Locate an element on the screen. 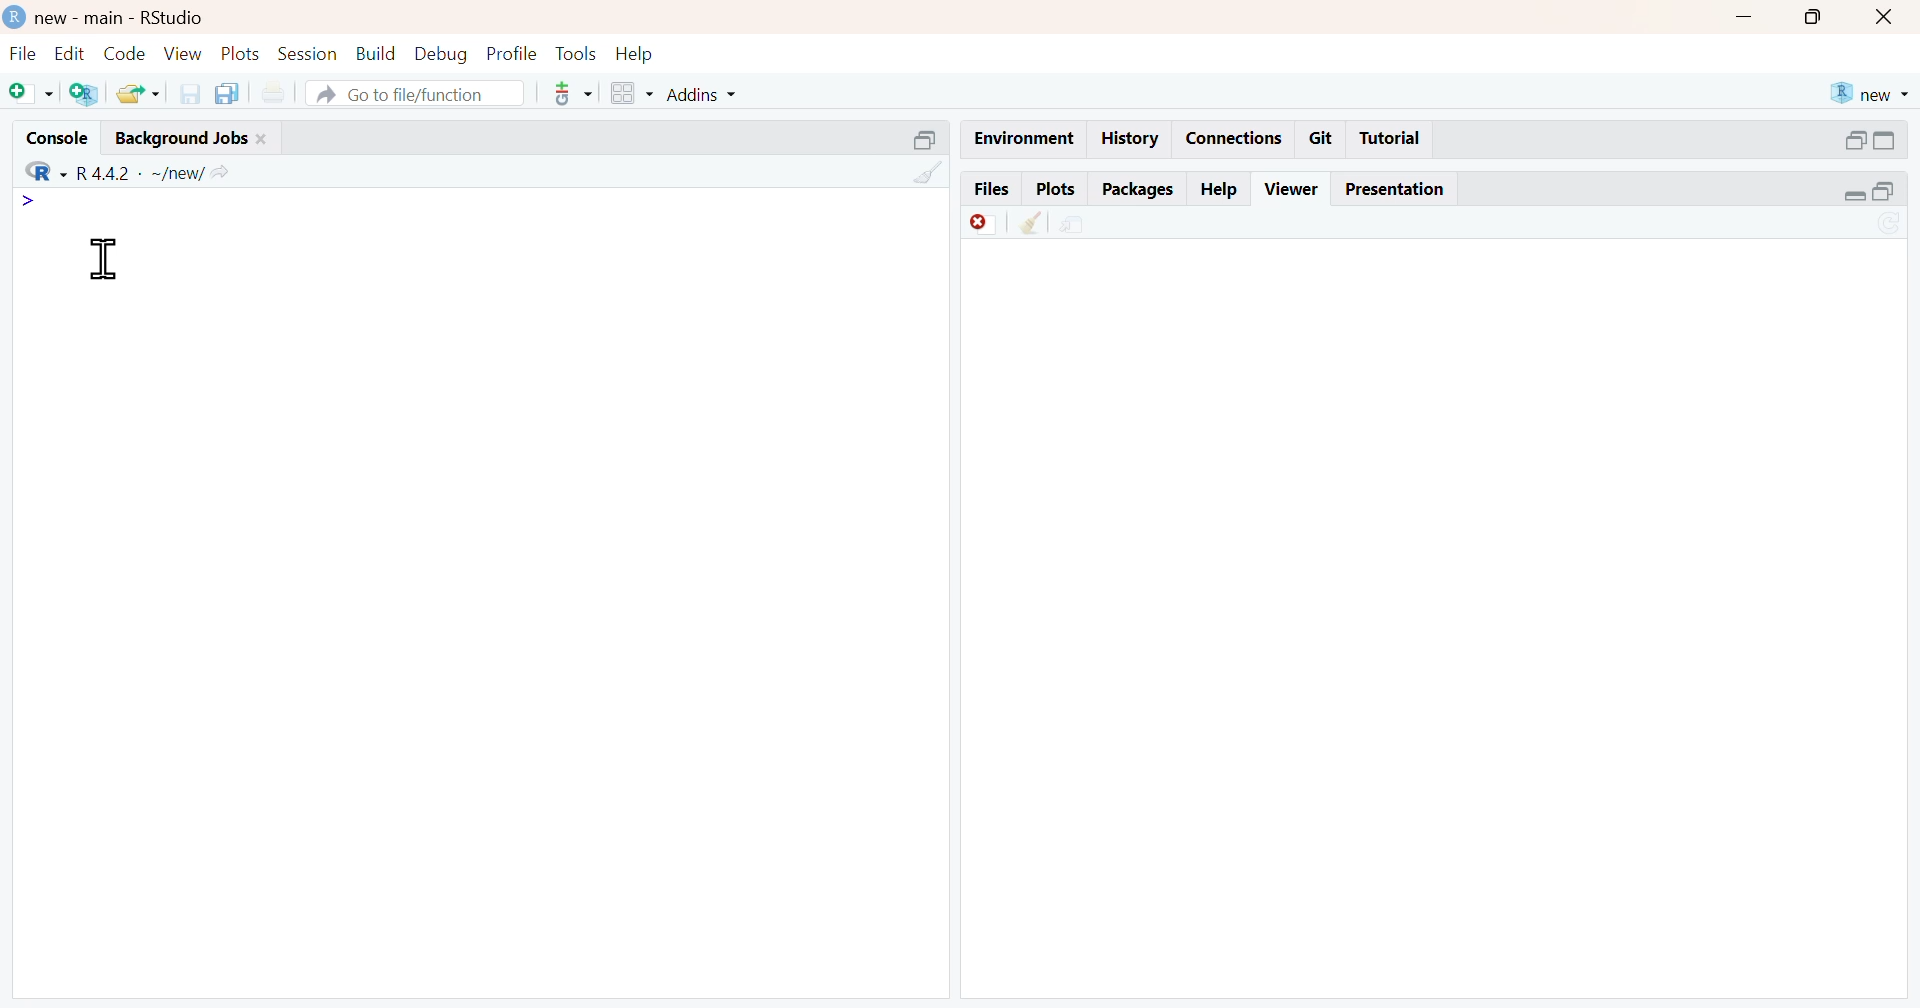 The height and width of the screenshot is (1008, 1920). maximize is located at coordinates (1804, 18).